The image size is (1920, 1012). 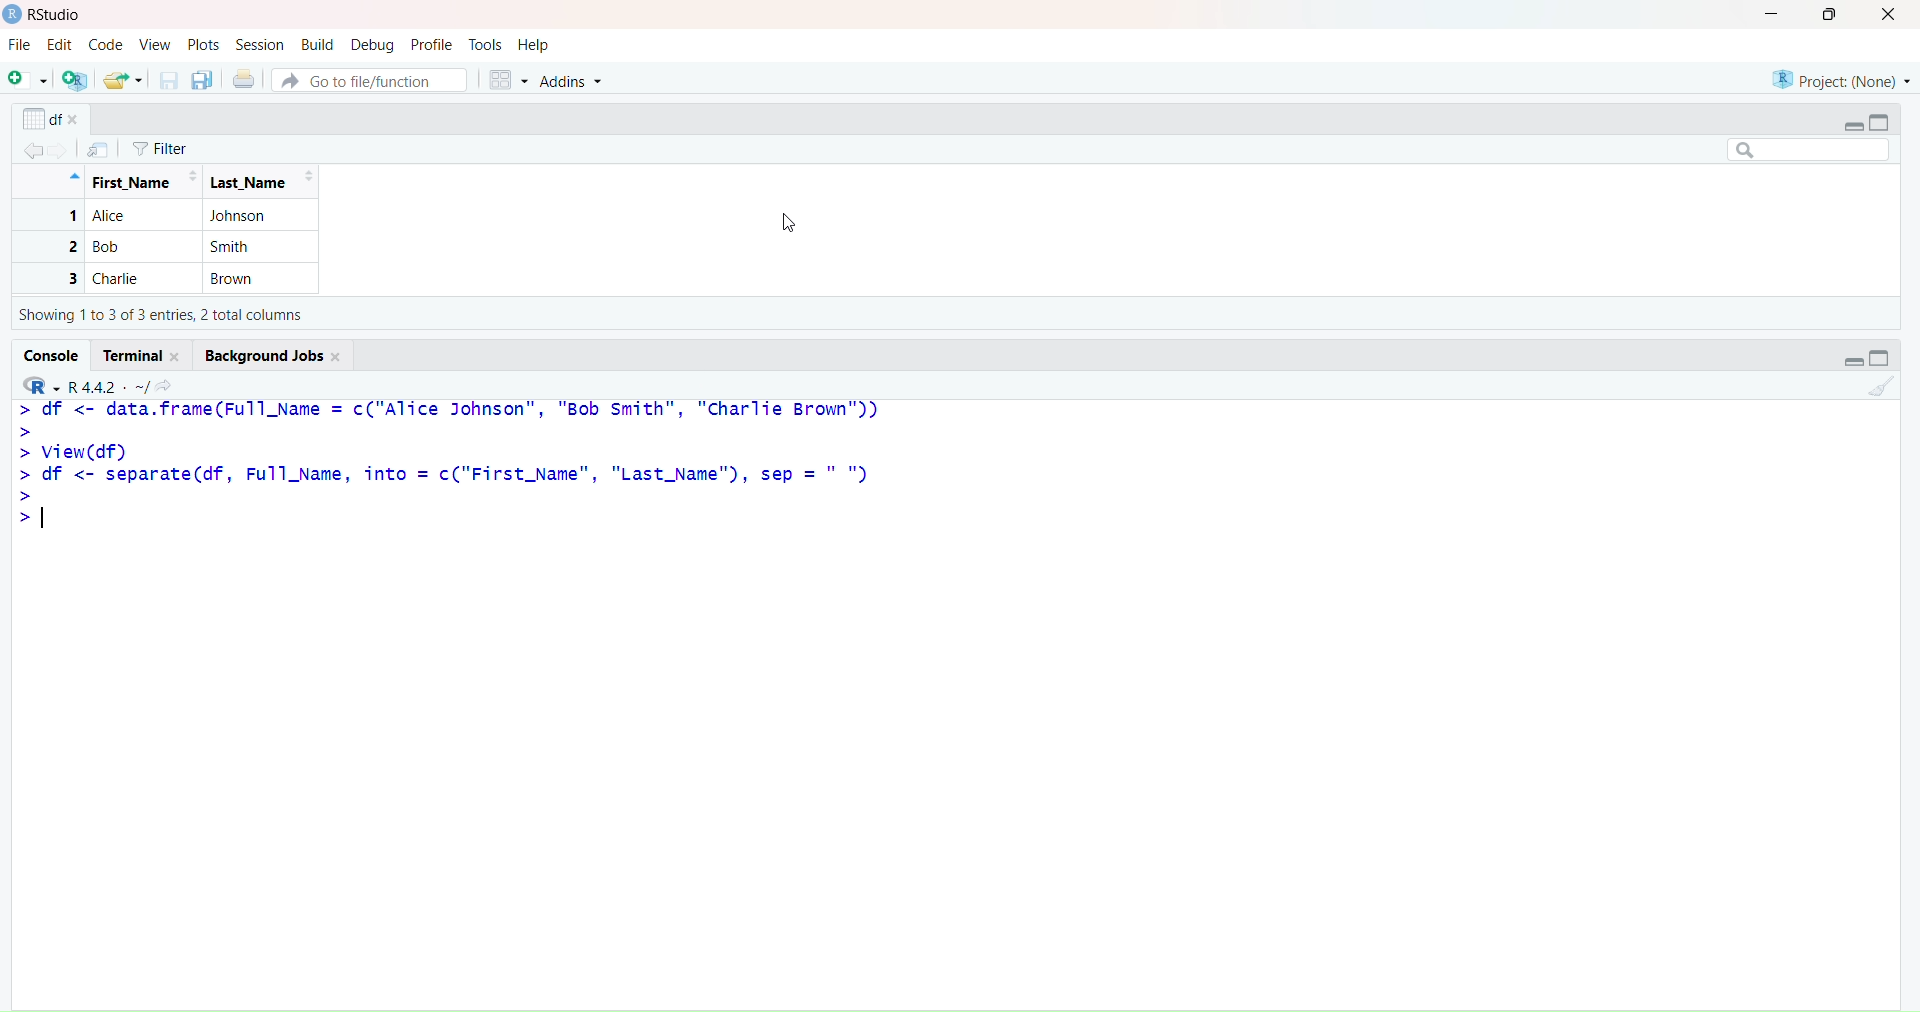 I want to click on Print the current file, so click(x=242, y=80).